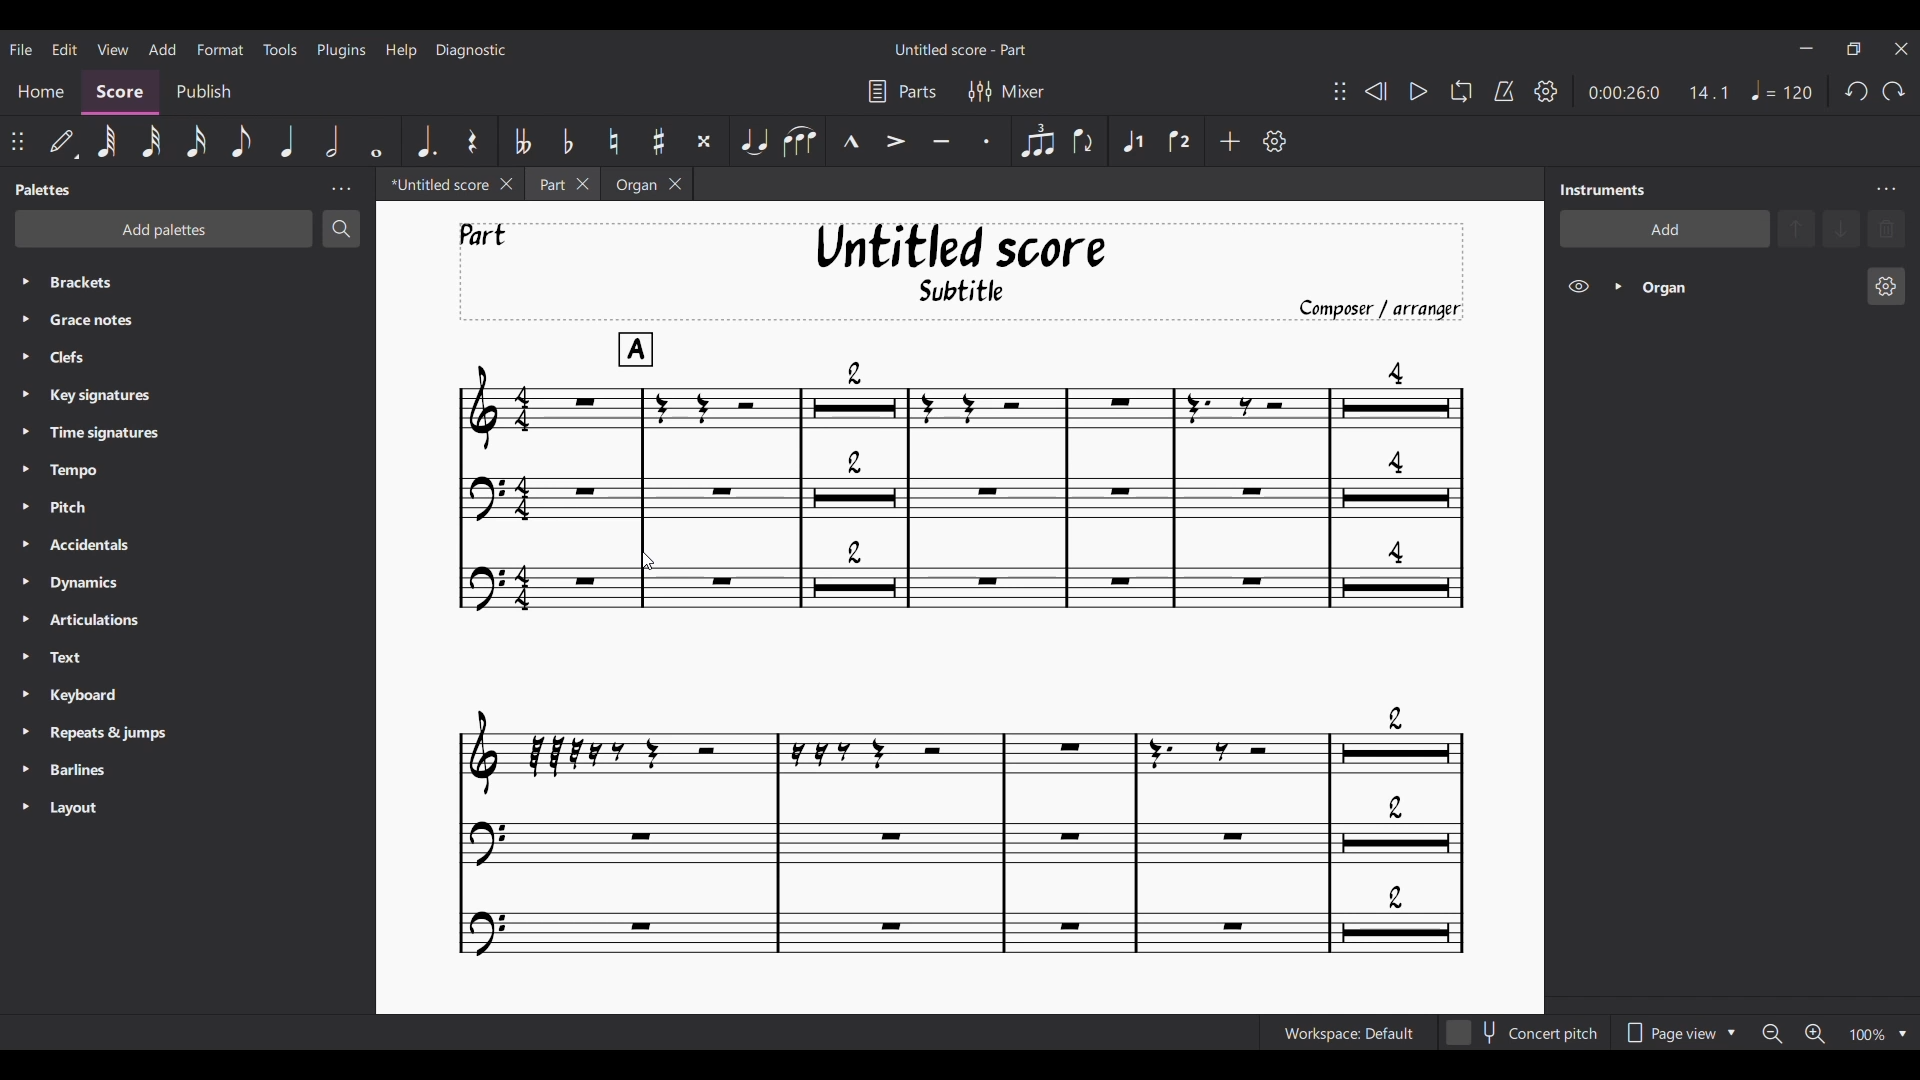  Describe the element at coordinates (942, 141) in the screenshot. I see `Tenuto` at that location.